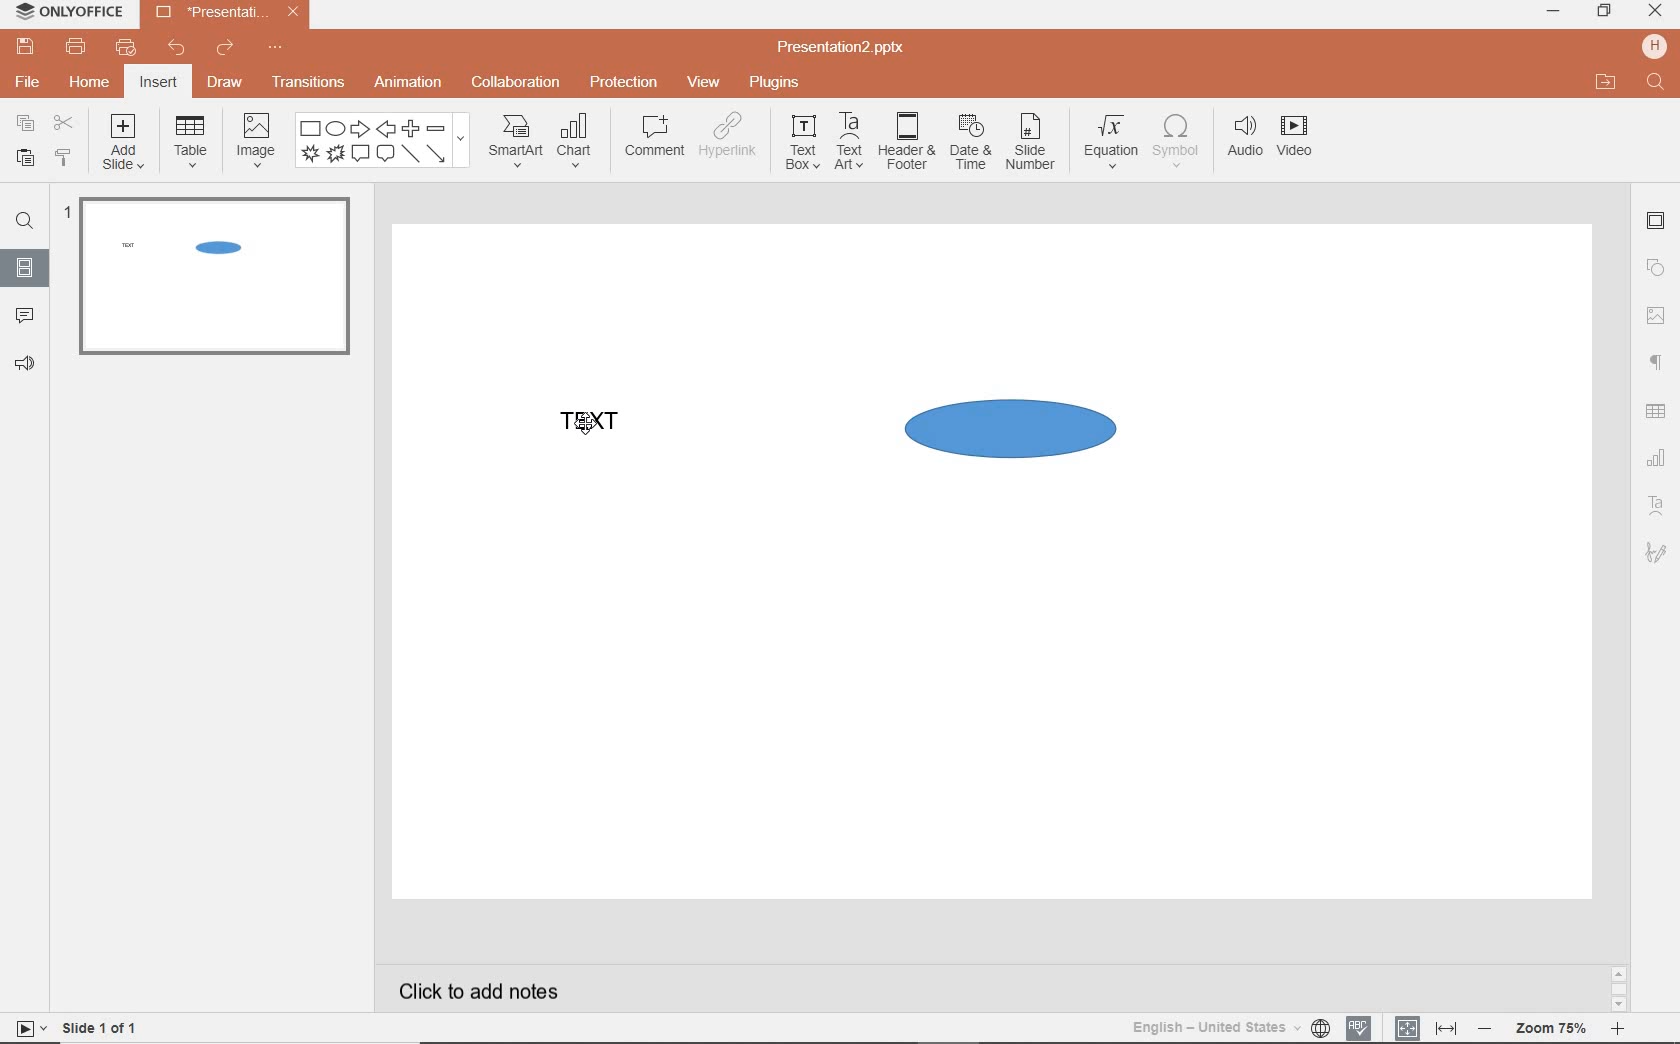 The width and height of the screenshot is (1680, 1044). I want to click on OPEN FILE LOCATION, so click(1603, 79).